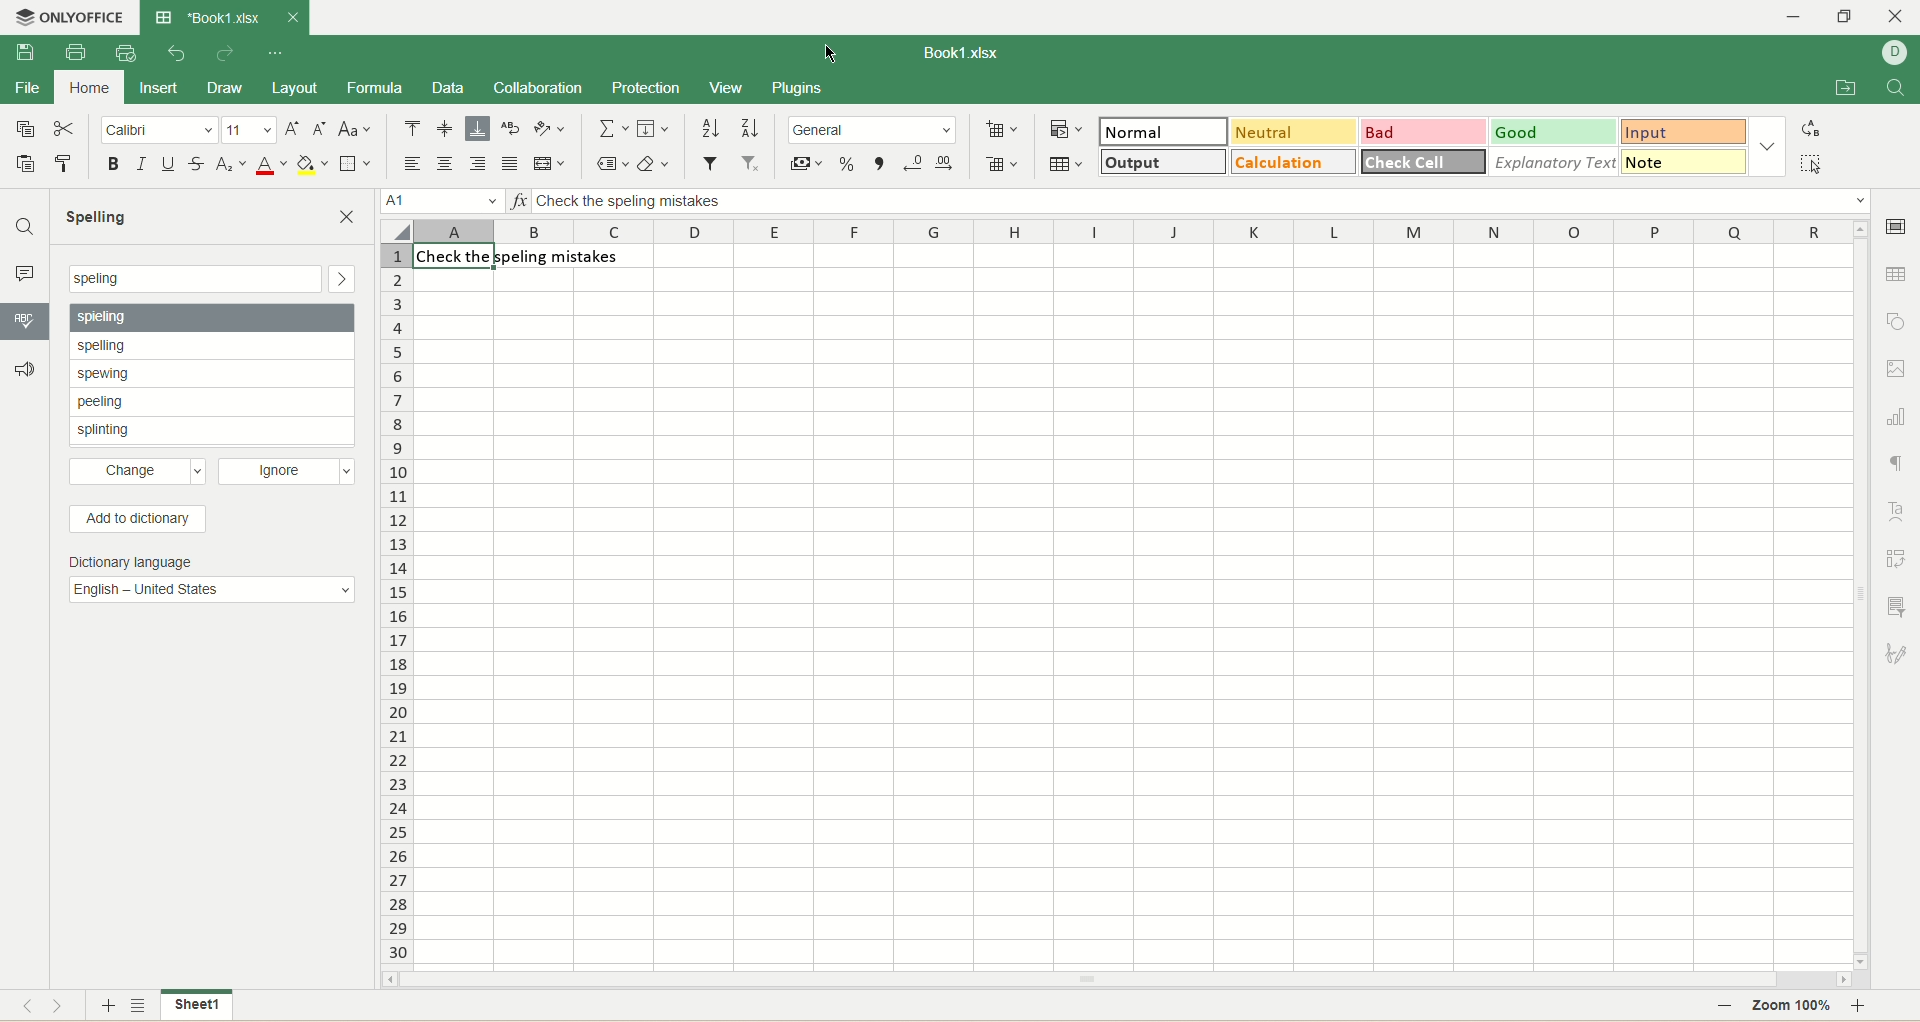  What do you see at coordinates (1161, 131) in the screenshot?
I see `normal` at bounding box center [1161, 131].